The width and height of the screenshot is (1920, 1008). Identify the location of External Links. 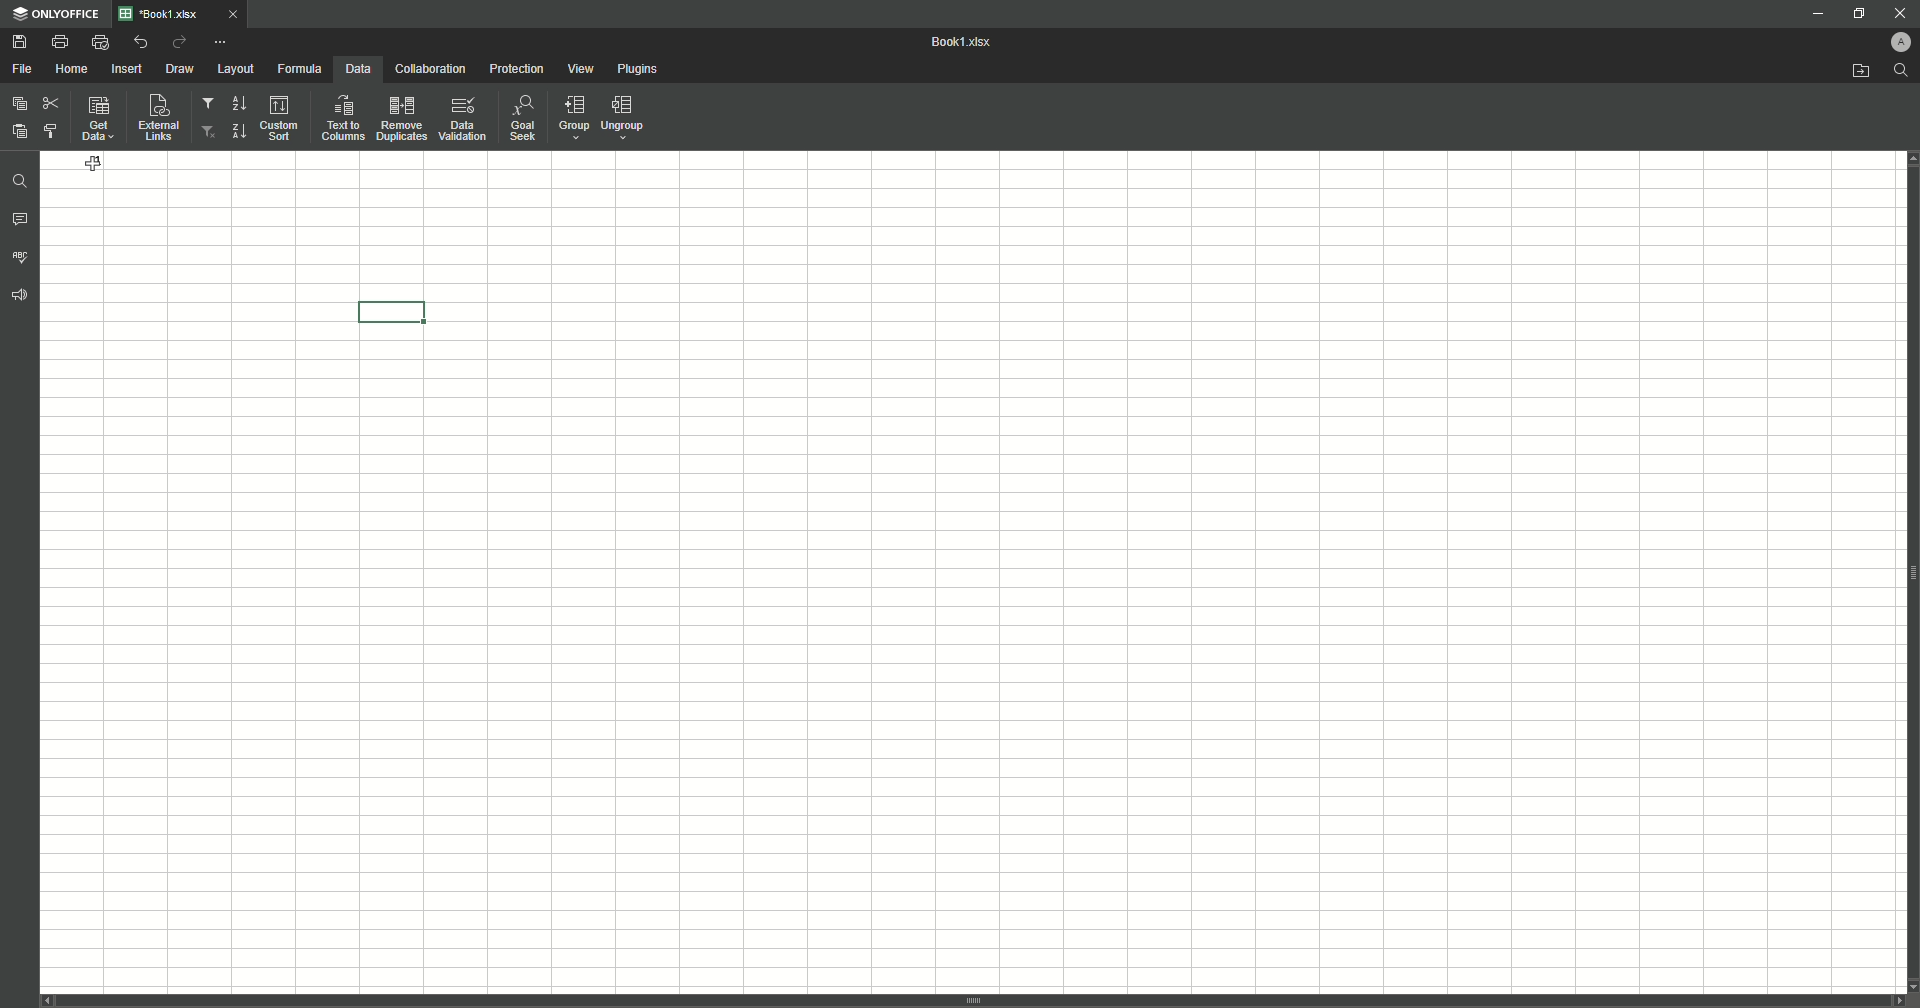
(156, 117).